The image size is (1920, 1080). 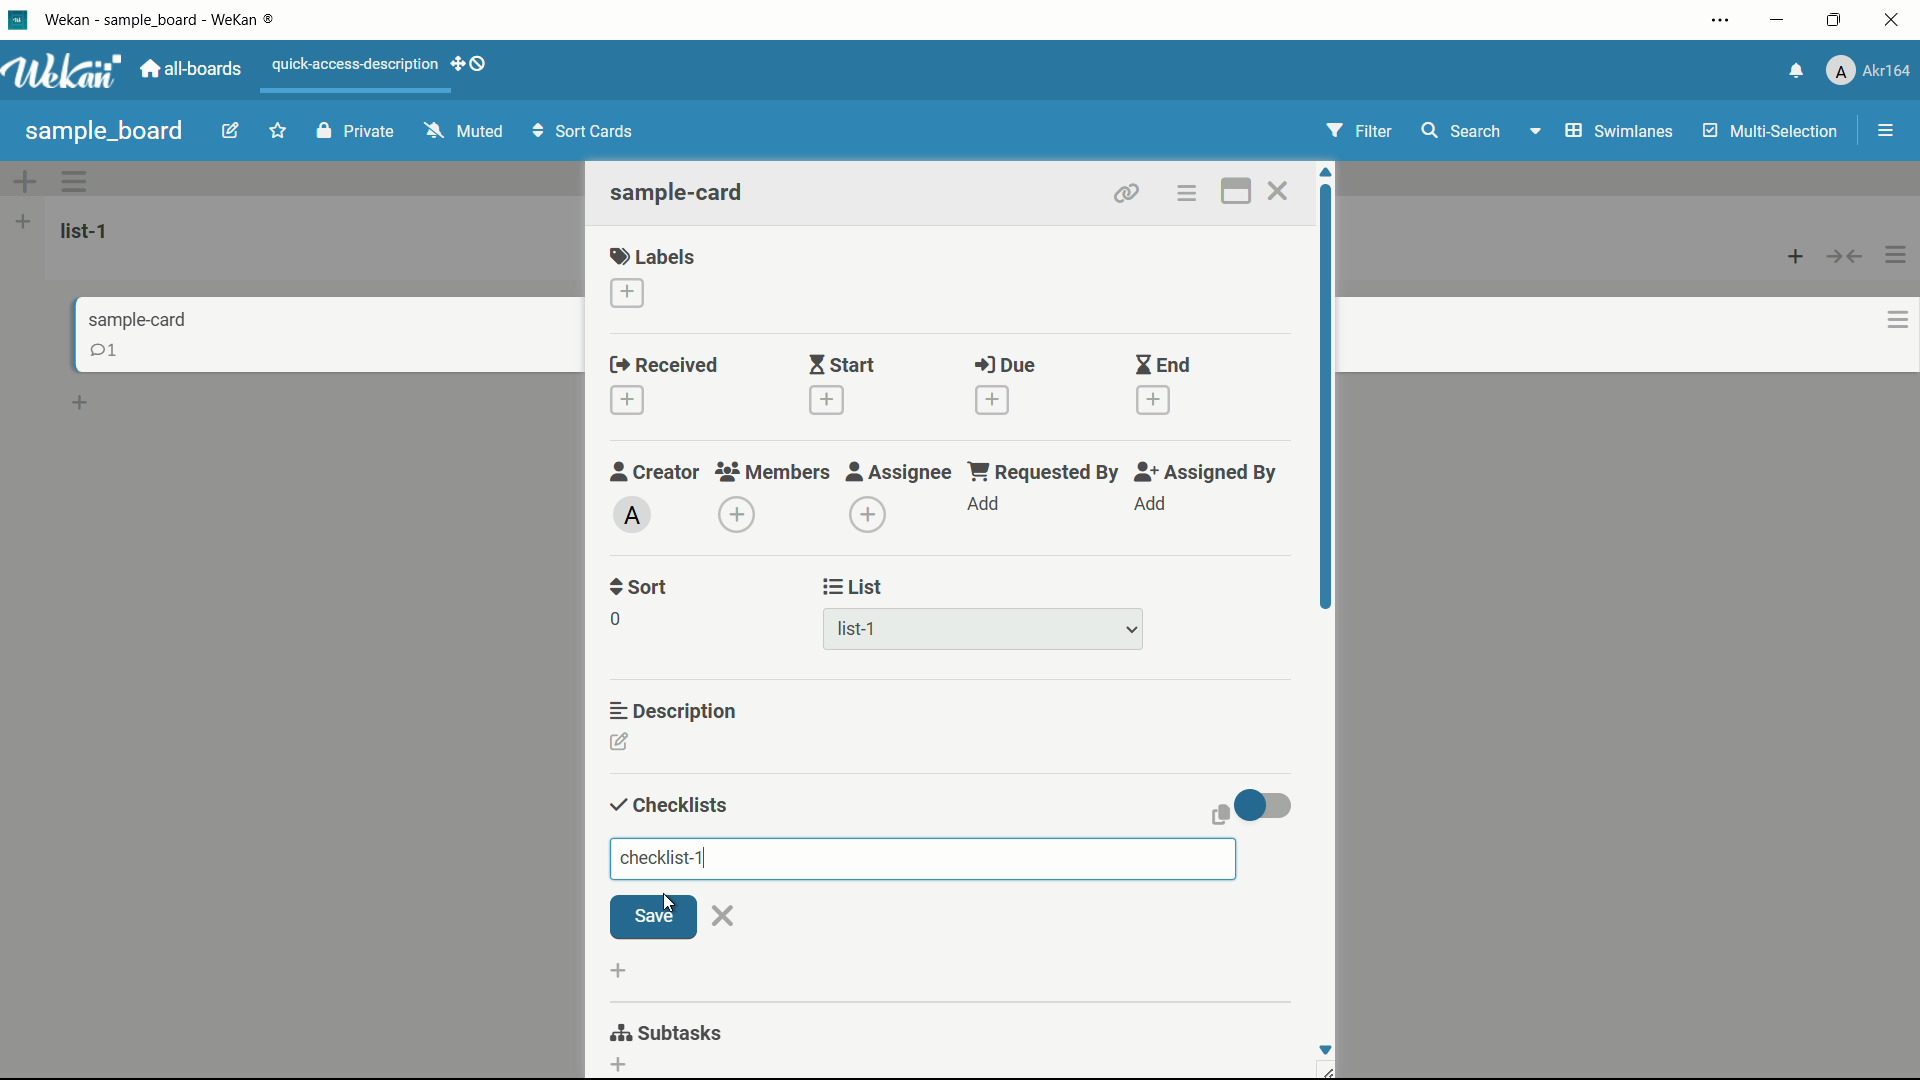 I want to click on edit, so click(x=217, y=130).